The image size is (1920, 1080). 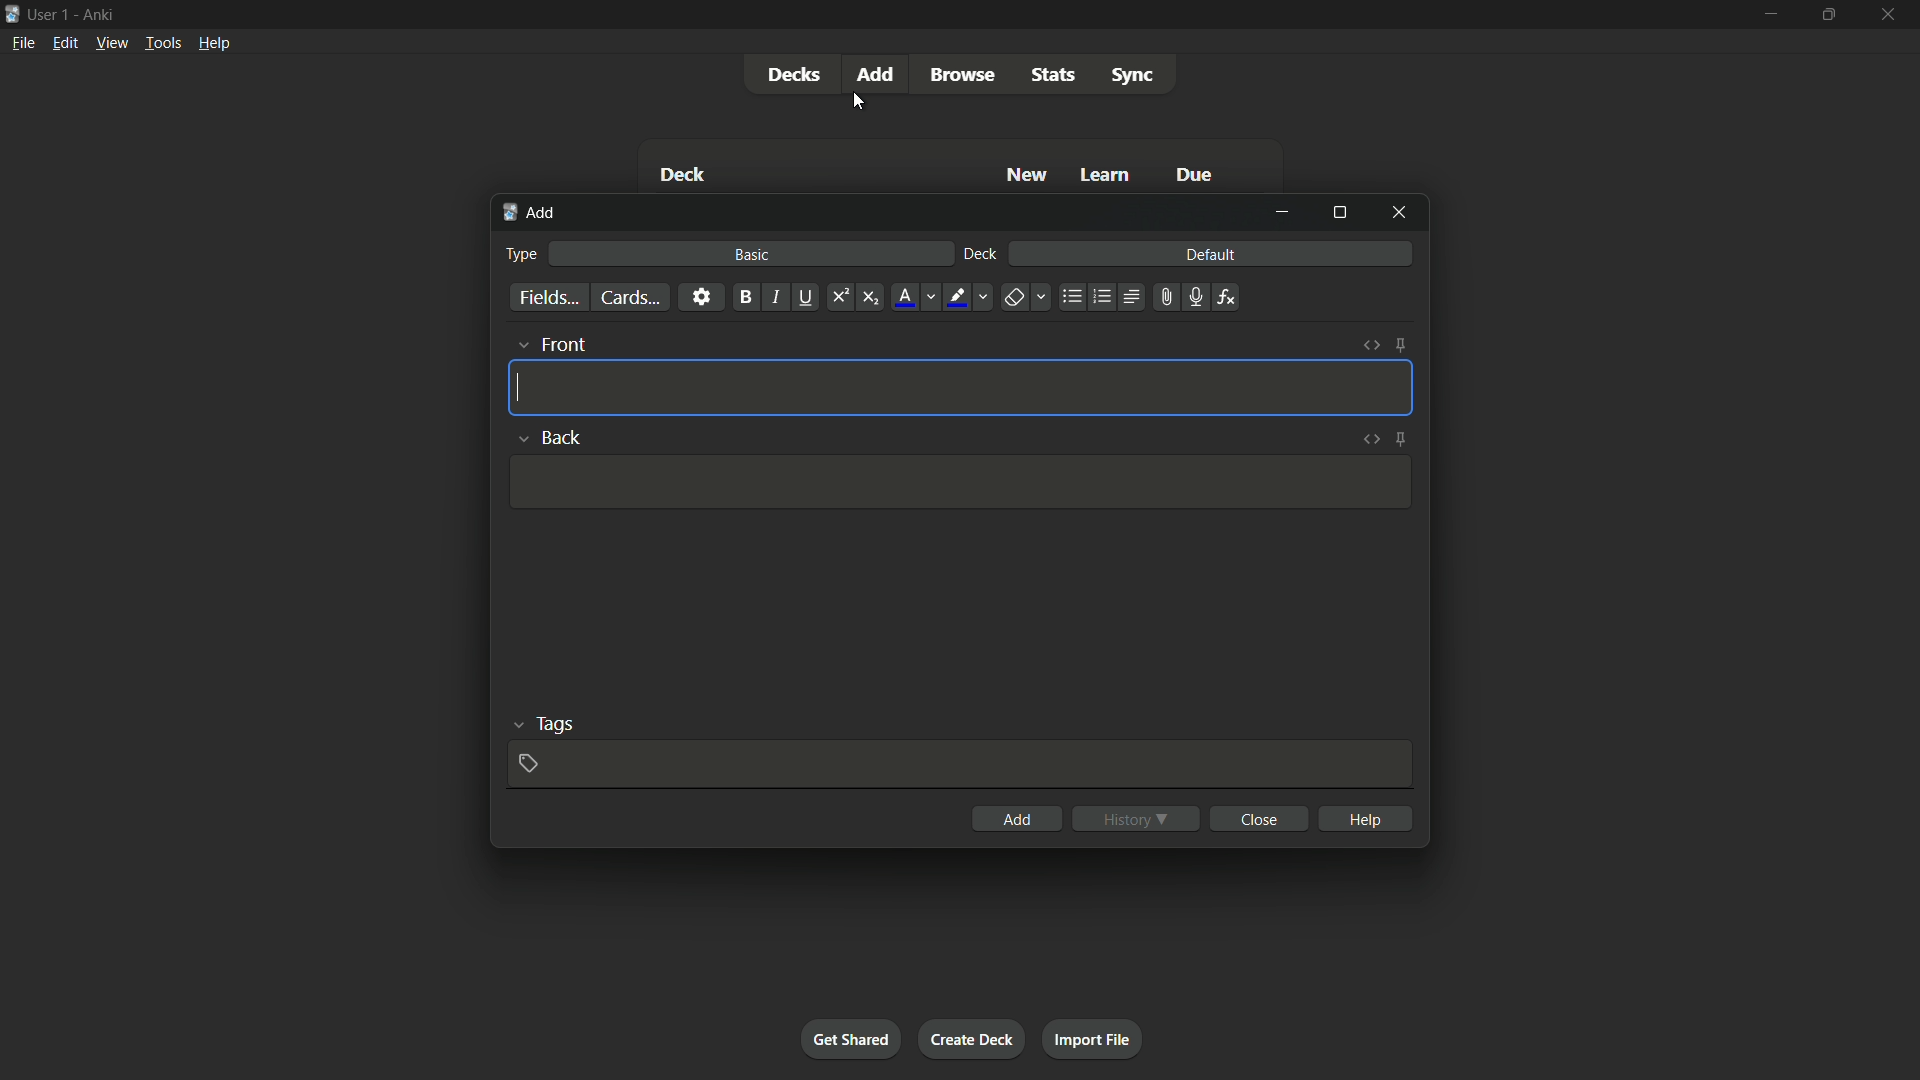 I want to click on supercript, so click(x=838, y=298).